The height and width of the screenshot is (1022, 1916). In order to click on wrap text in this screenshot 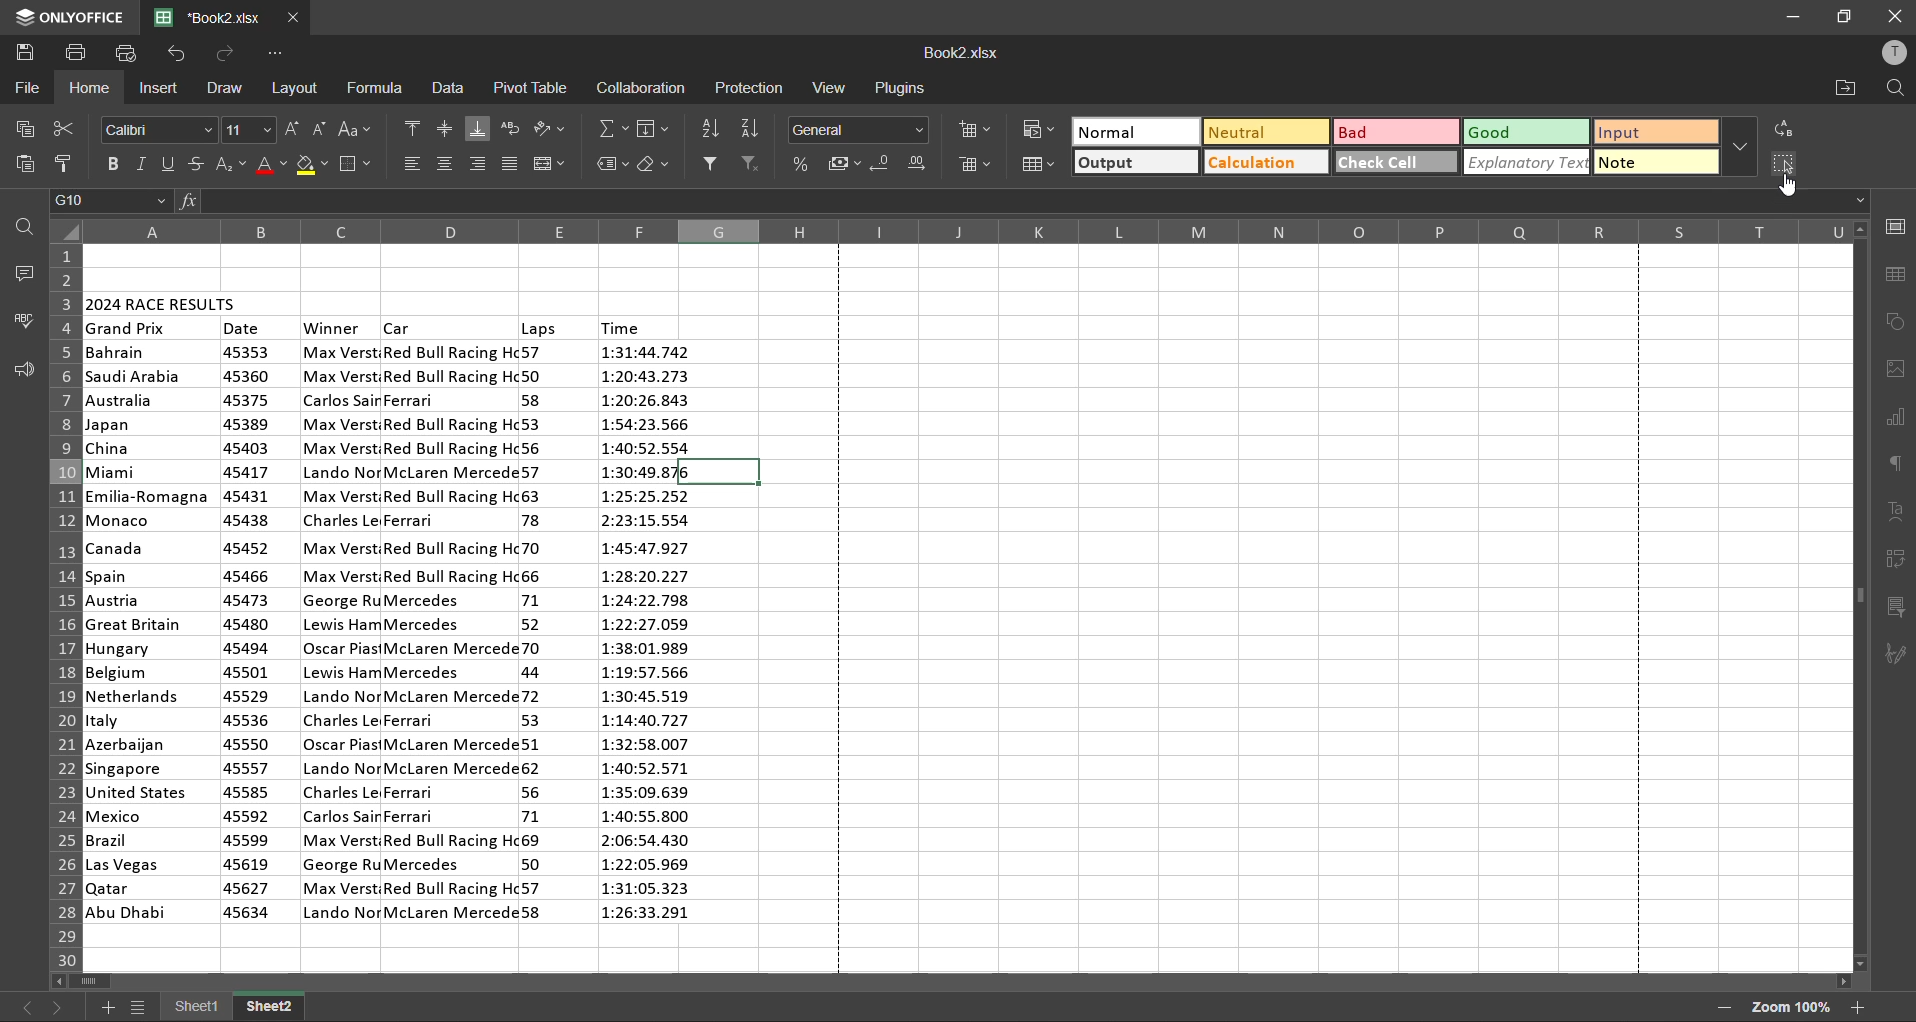, I will do `click(513, 130)`.